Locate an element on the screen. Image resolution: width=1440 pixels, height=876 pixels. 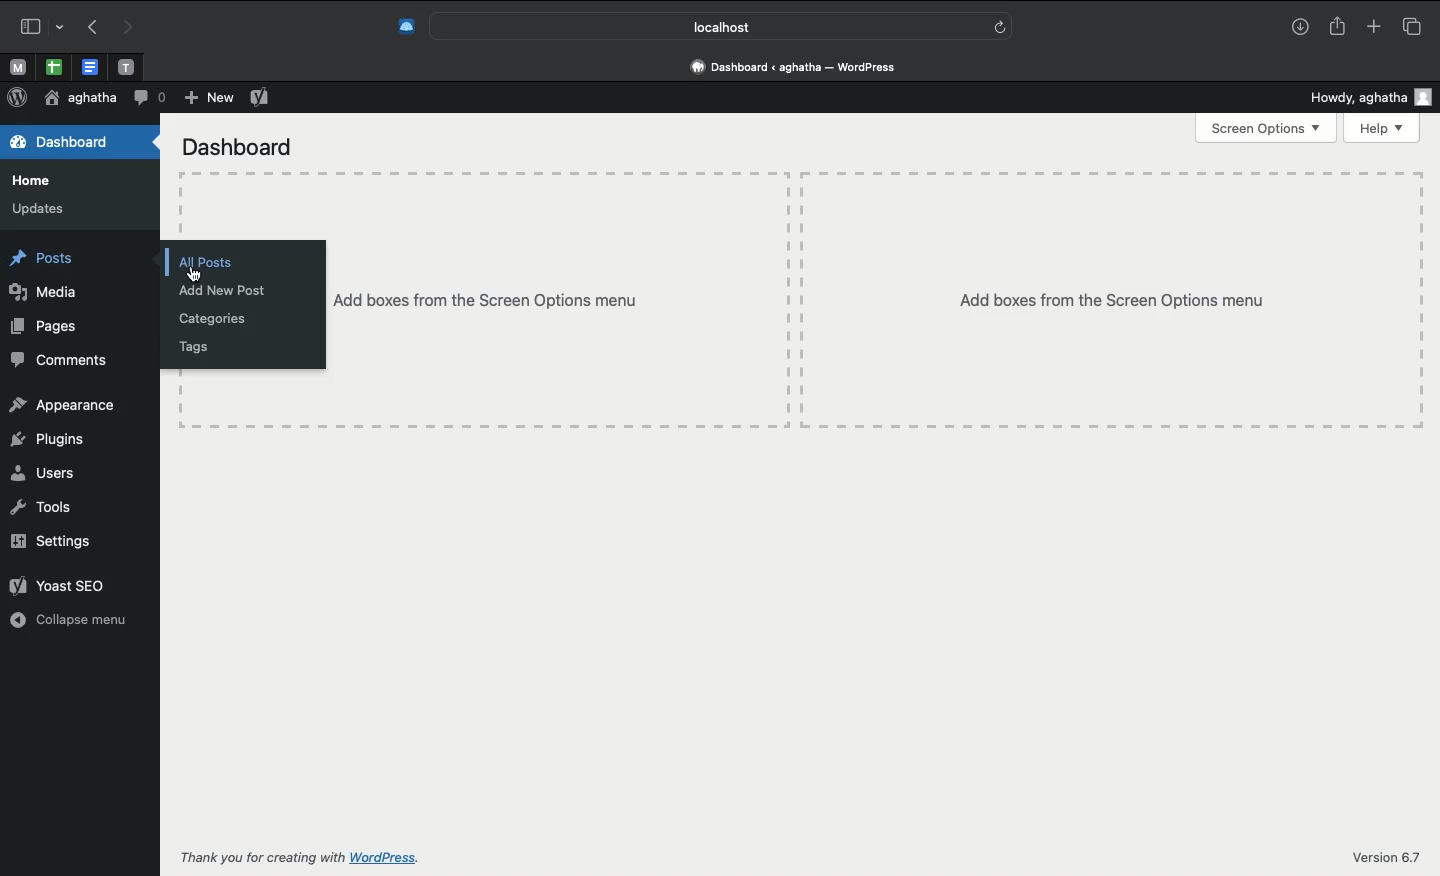
Share is located at coordinates (1340, 27).